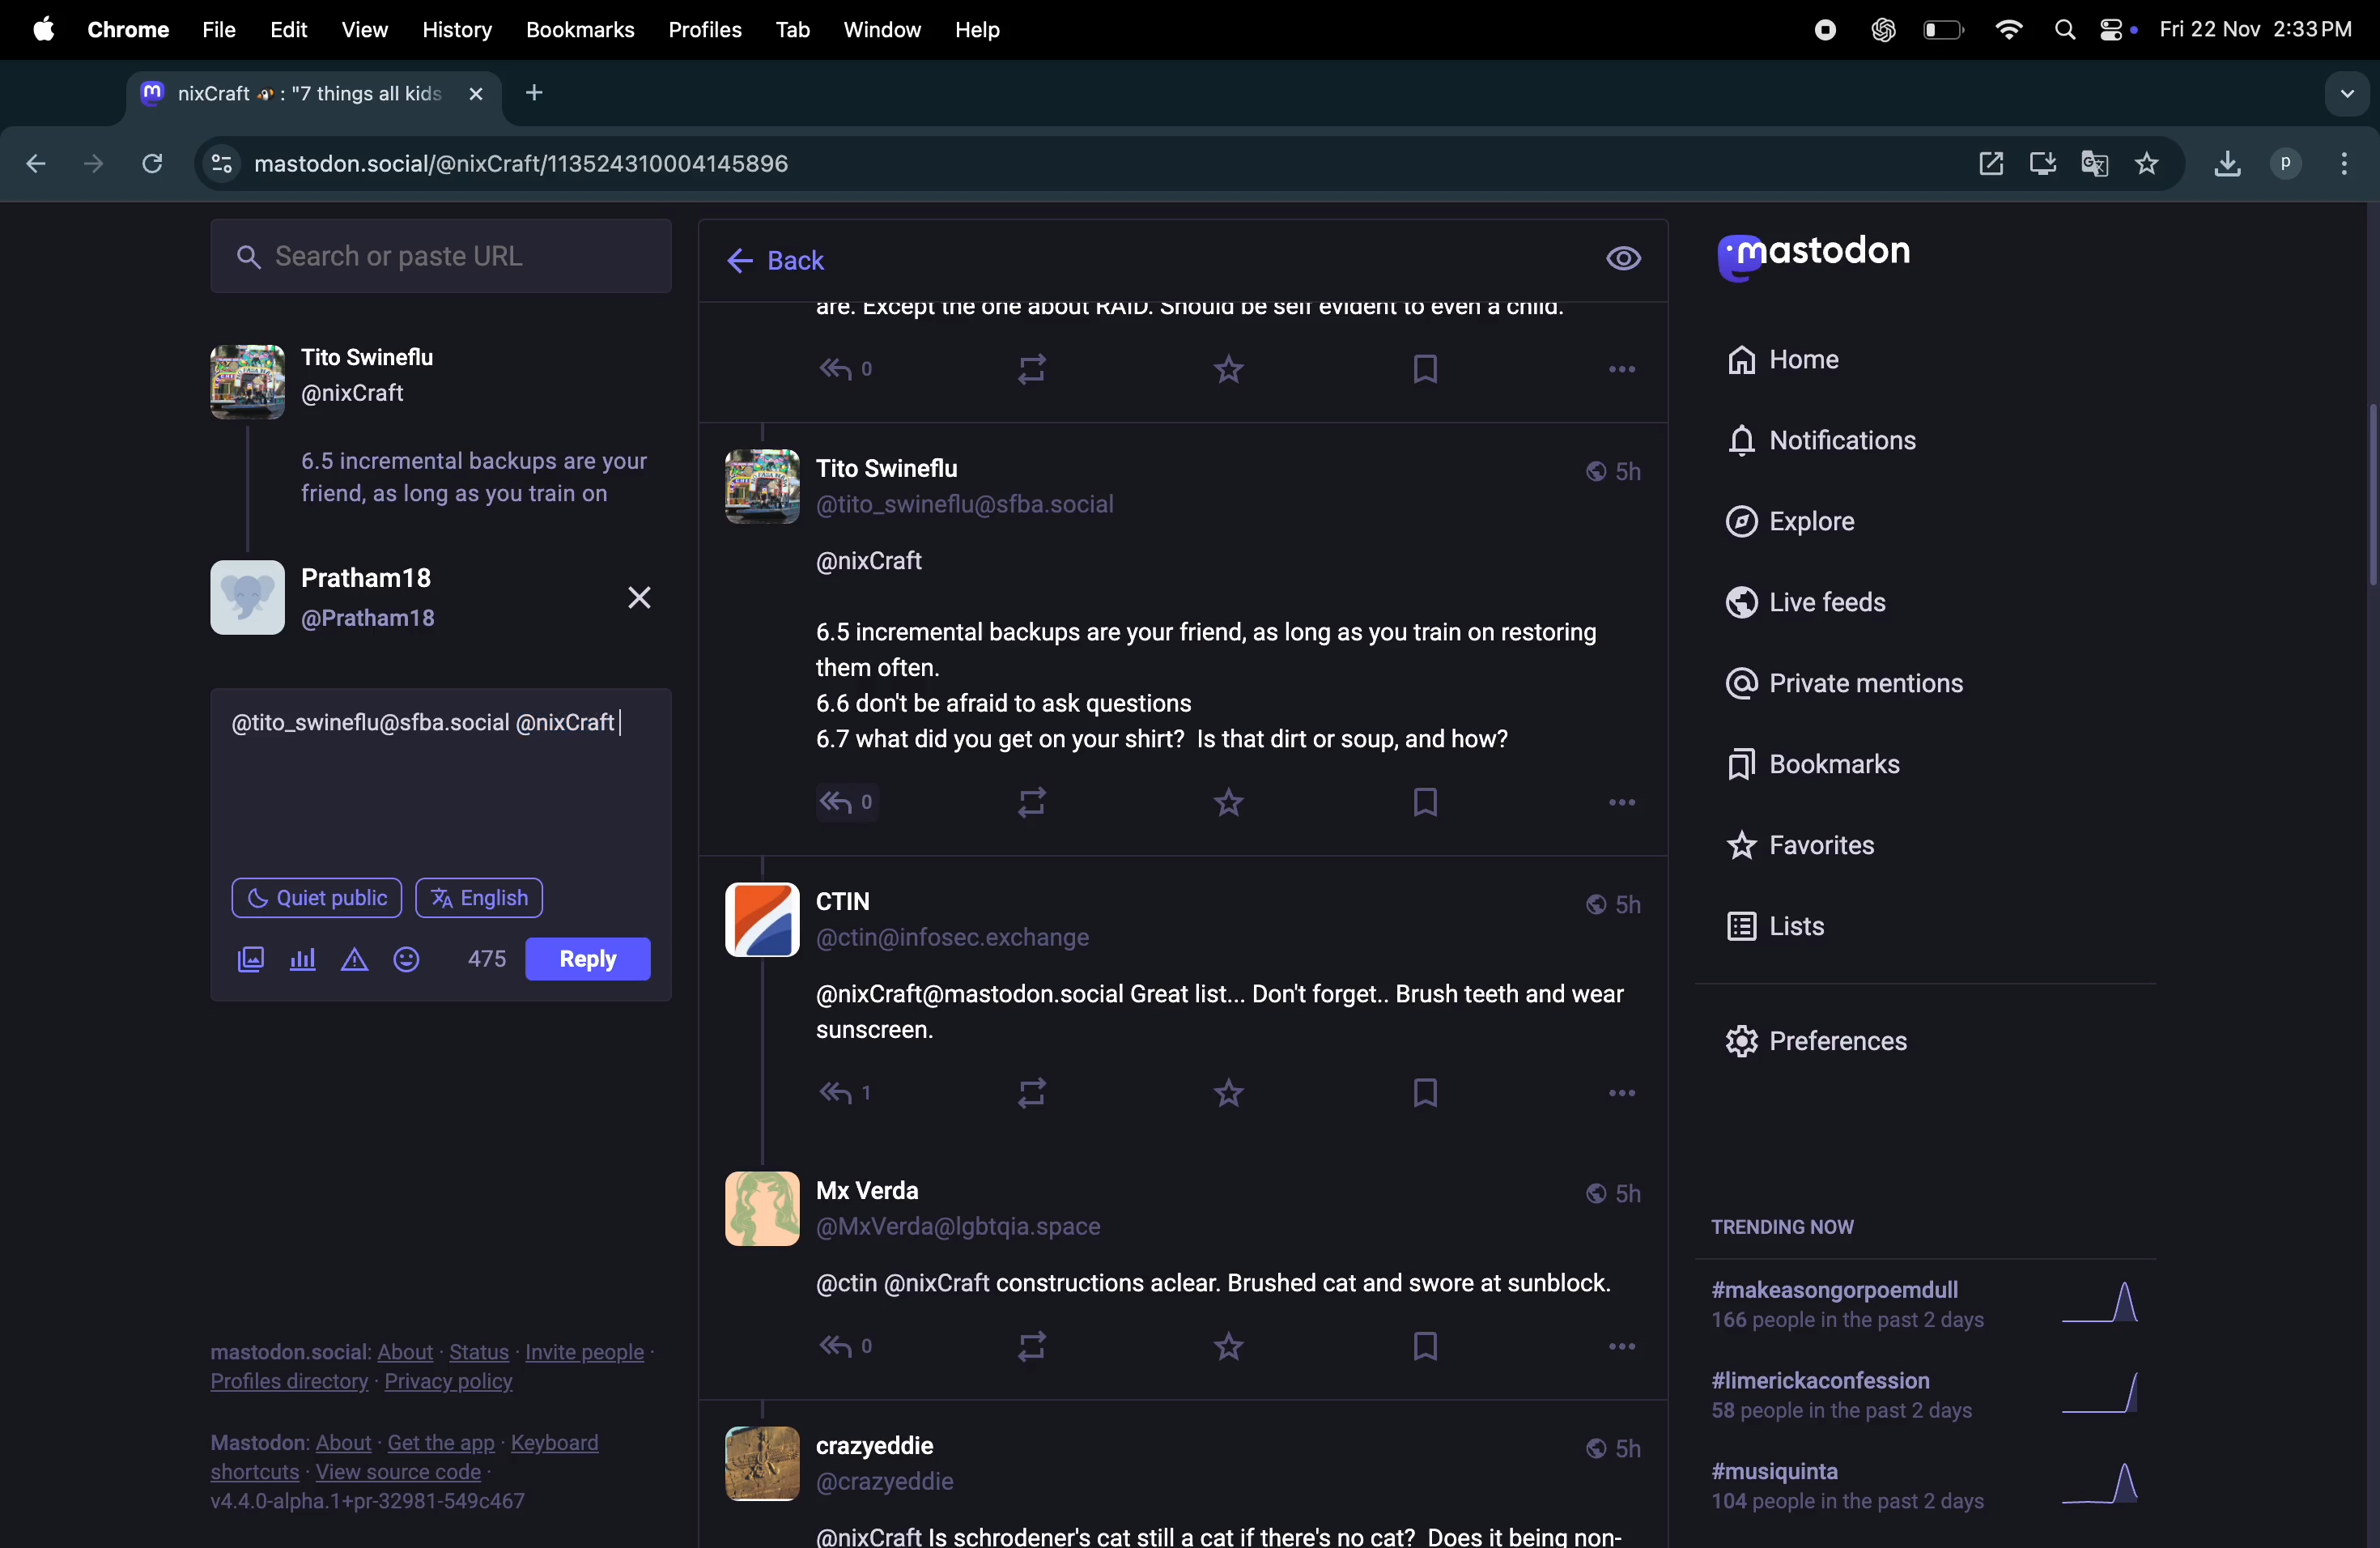 The height and width of the screenshot is (1548, 2380). I want to click on thread, so click(1185, 961).